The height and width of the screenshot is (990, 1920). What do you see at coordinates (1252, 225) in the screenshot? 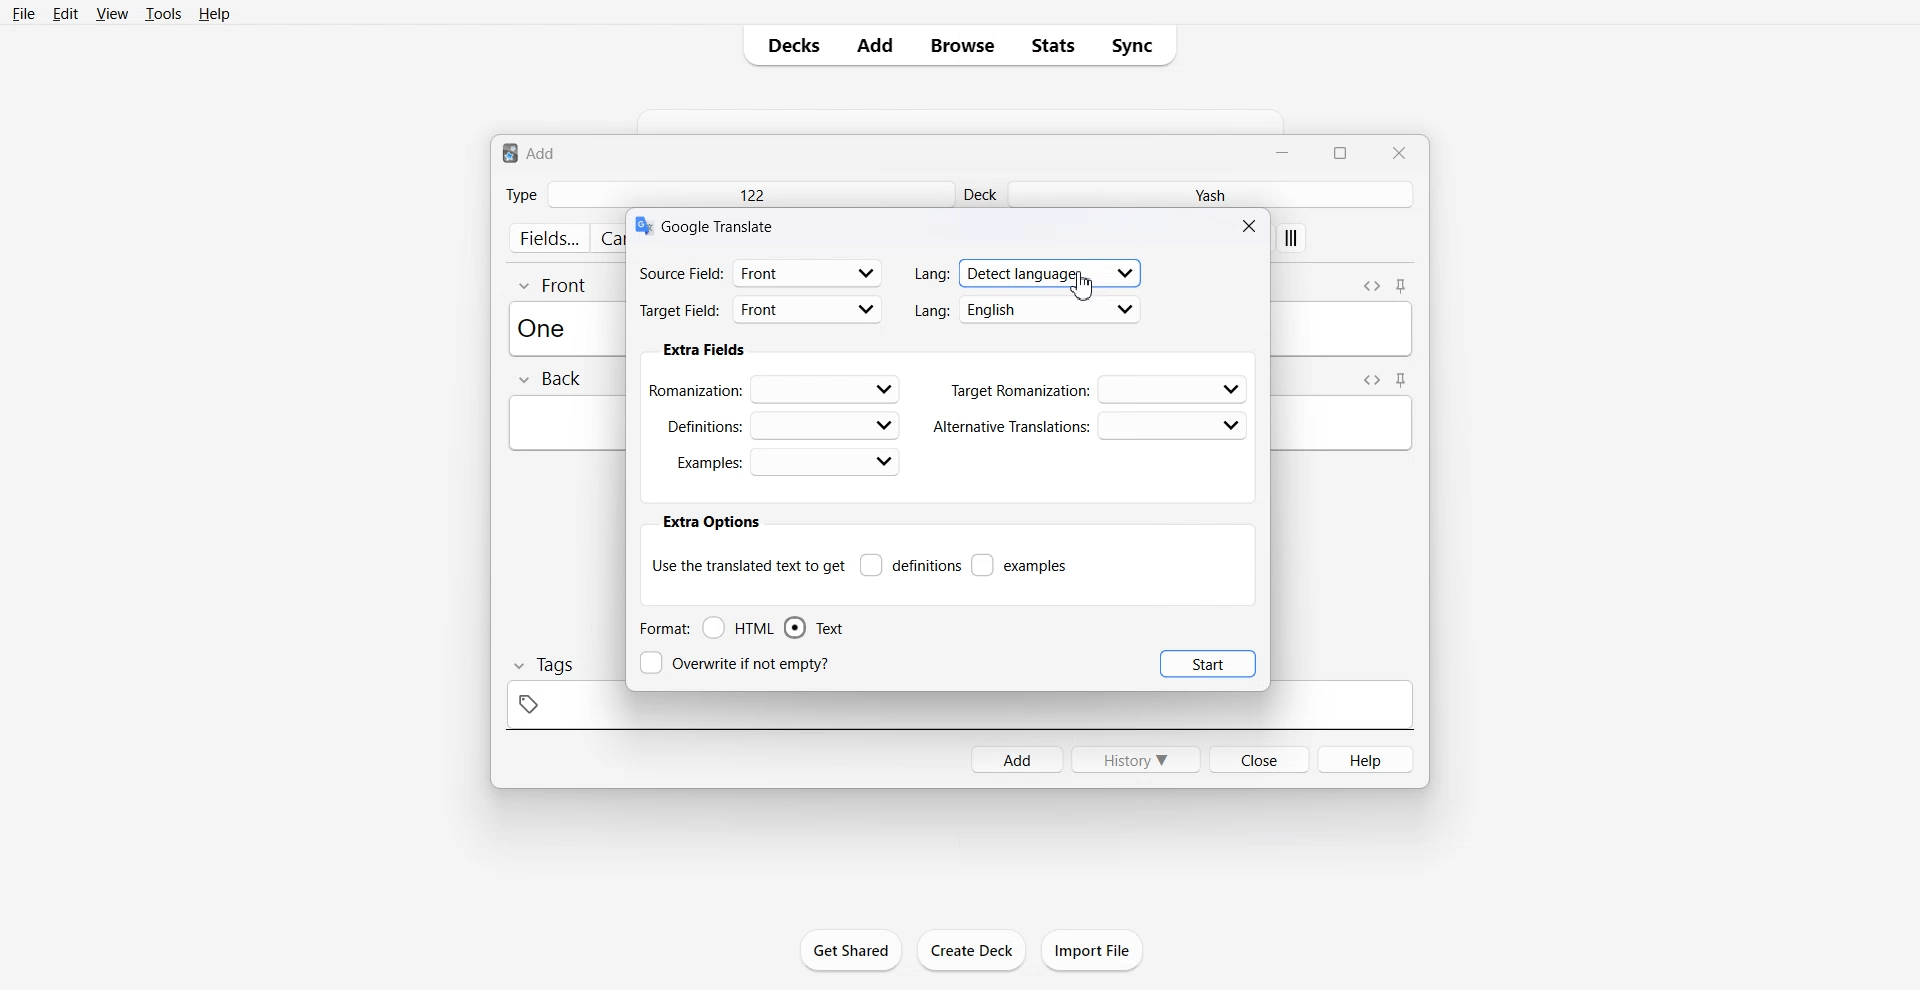
I see `Close` at bounding box center [1252, 225].